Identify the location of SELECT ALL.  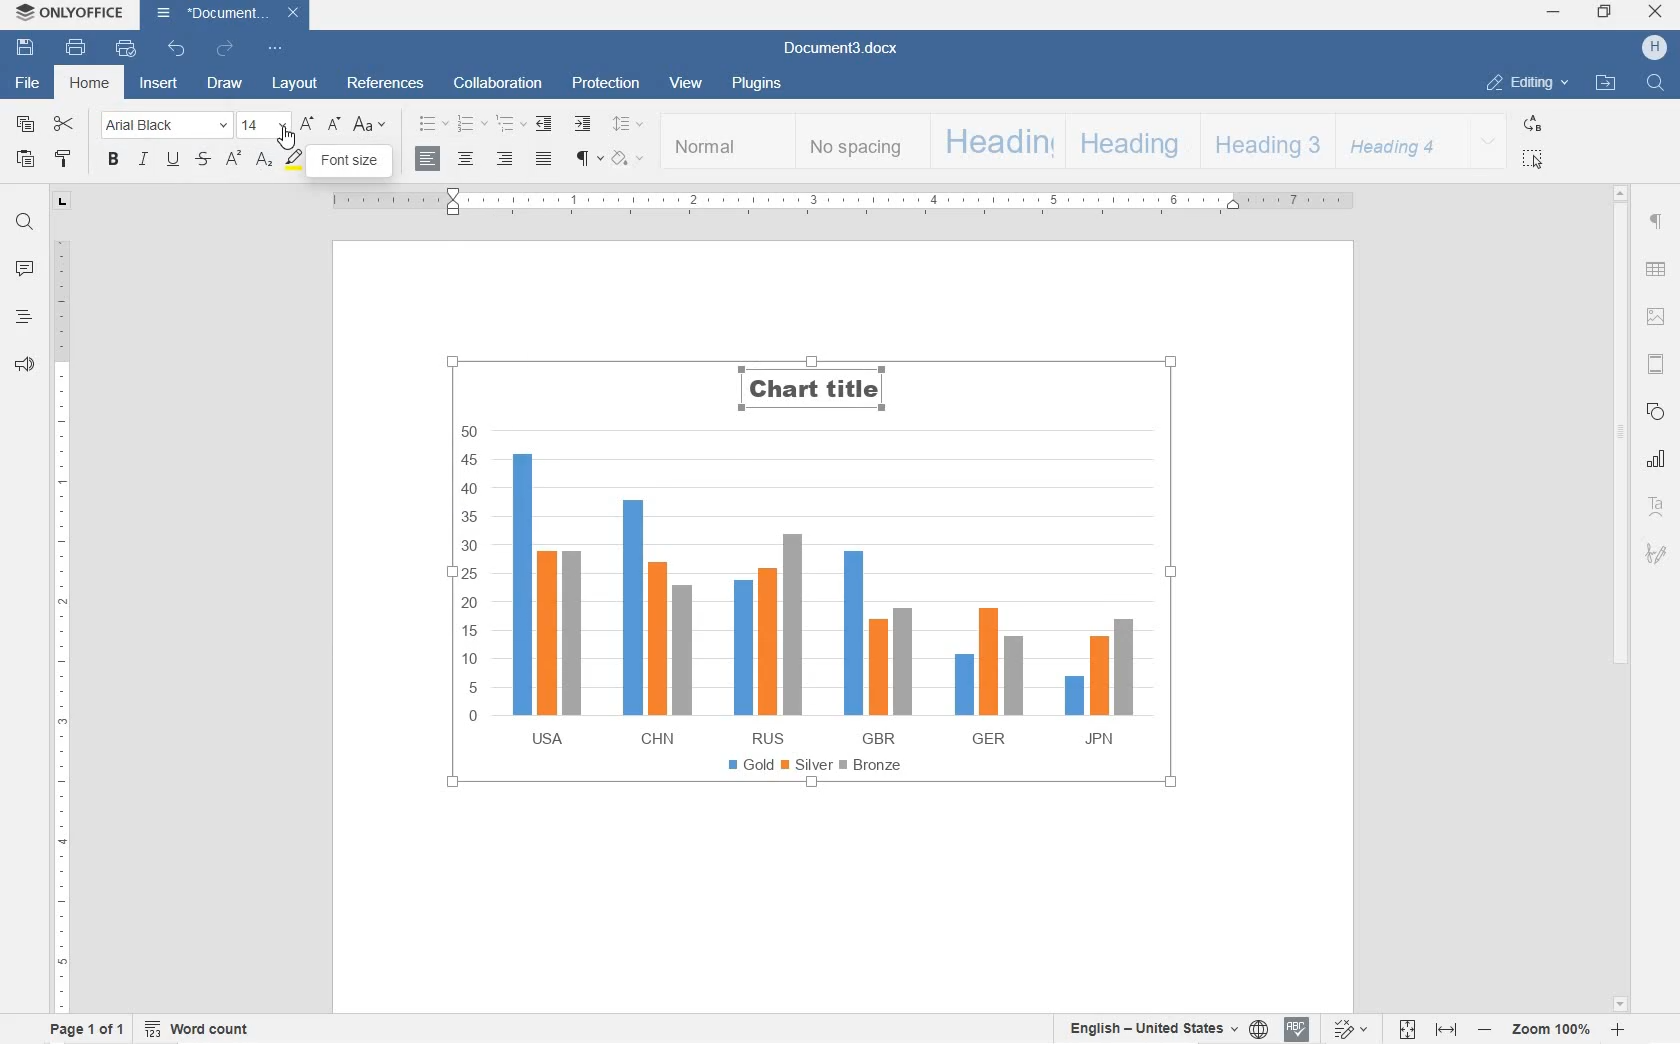
(1532, 160).